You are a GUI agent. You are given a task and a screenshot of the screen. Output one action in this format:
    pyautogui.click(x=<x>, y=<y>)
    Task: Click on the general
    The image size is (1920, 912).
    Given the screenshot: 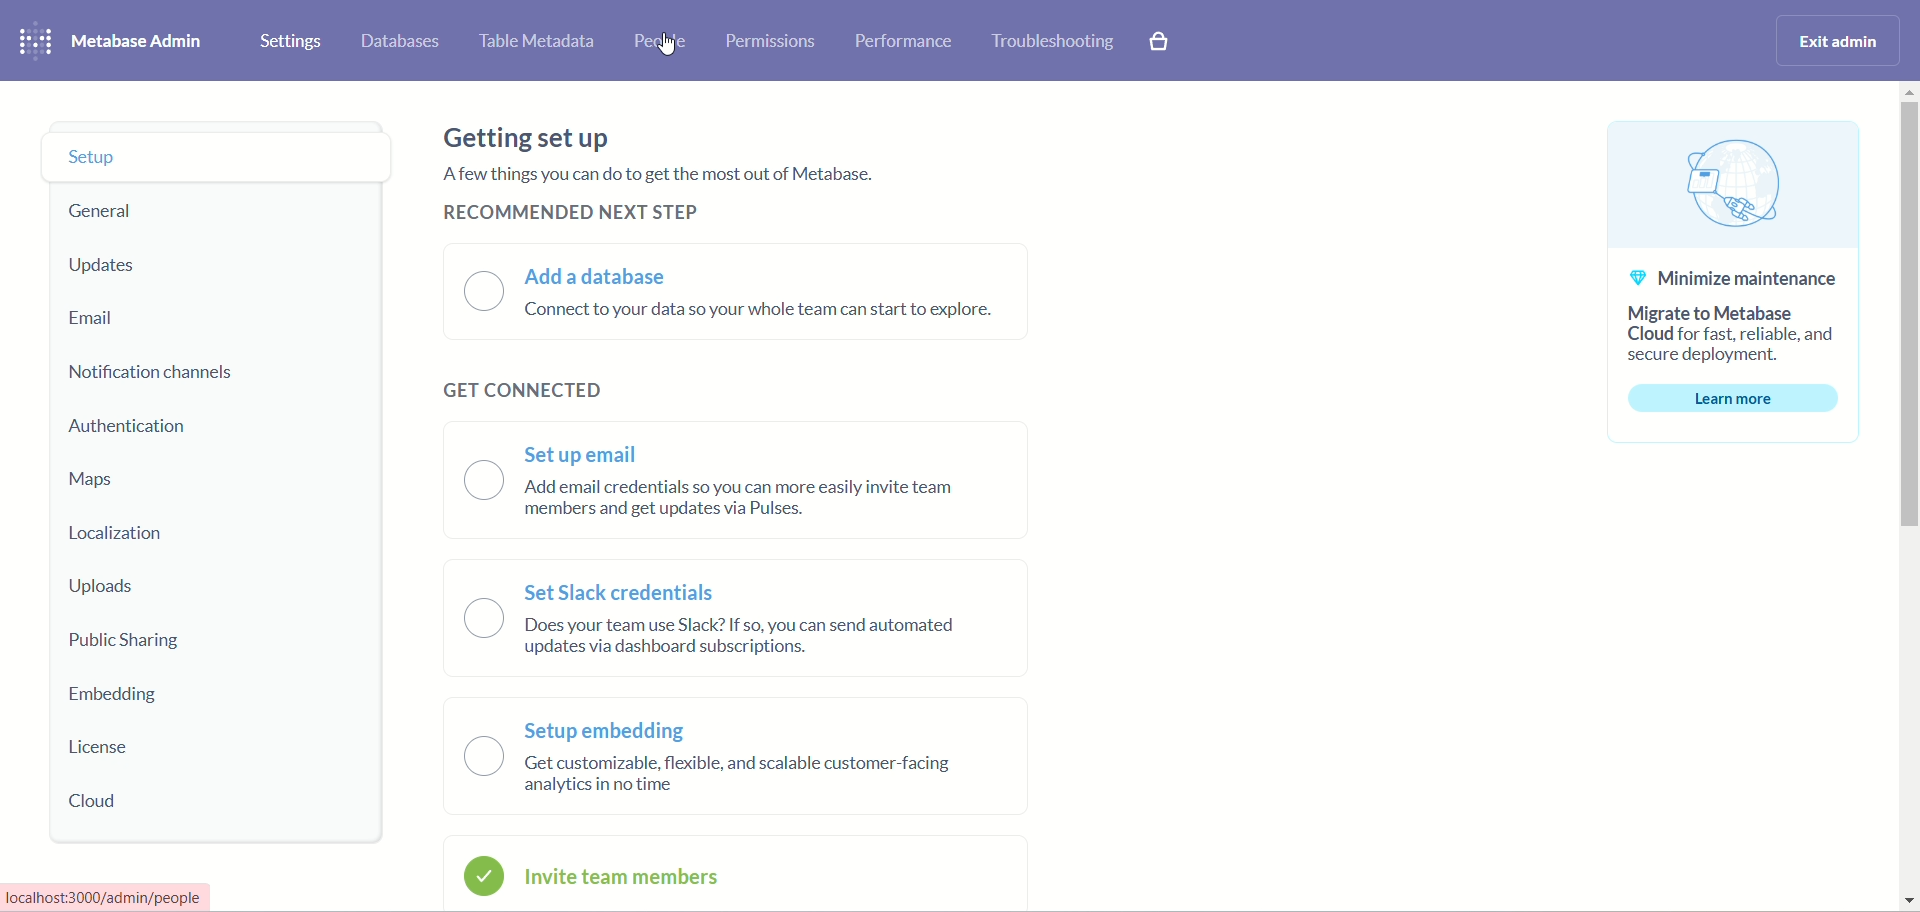 What is the action you would take?
    pyautogui.click(x=115, y=212)
    